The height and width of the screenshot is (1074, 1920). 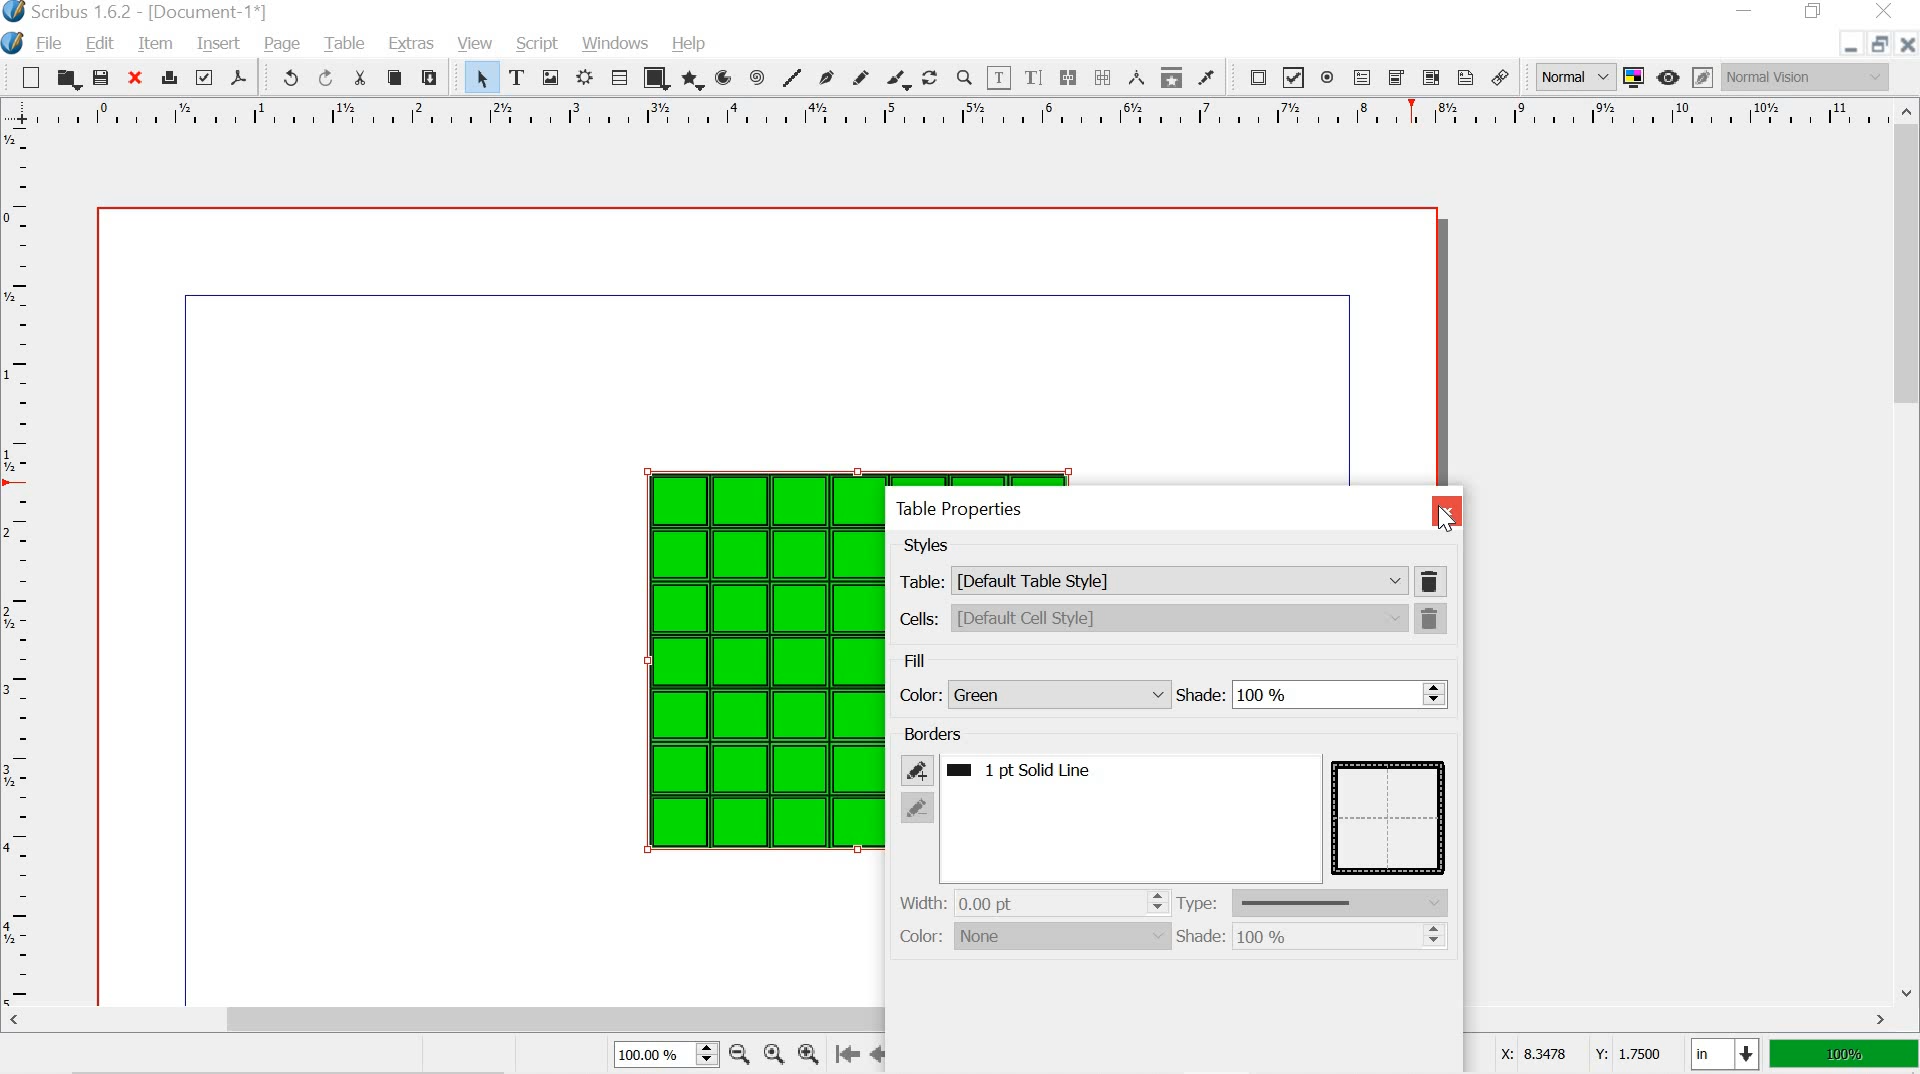 What do you see at coordinates (1396, 78) in the screenshot?
I see `pdf combo box` at bounding box center [1396, 78].